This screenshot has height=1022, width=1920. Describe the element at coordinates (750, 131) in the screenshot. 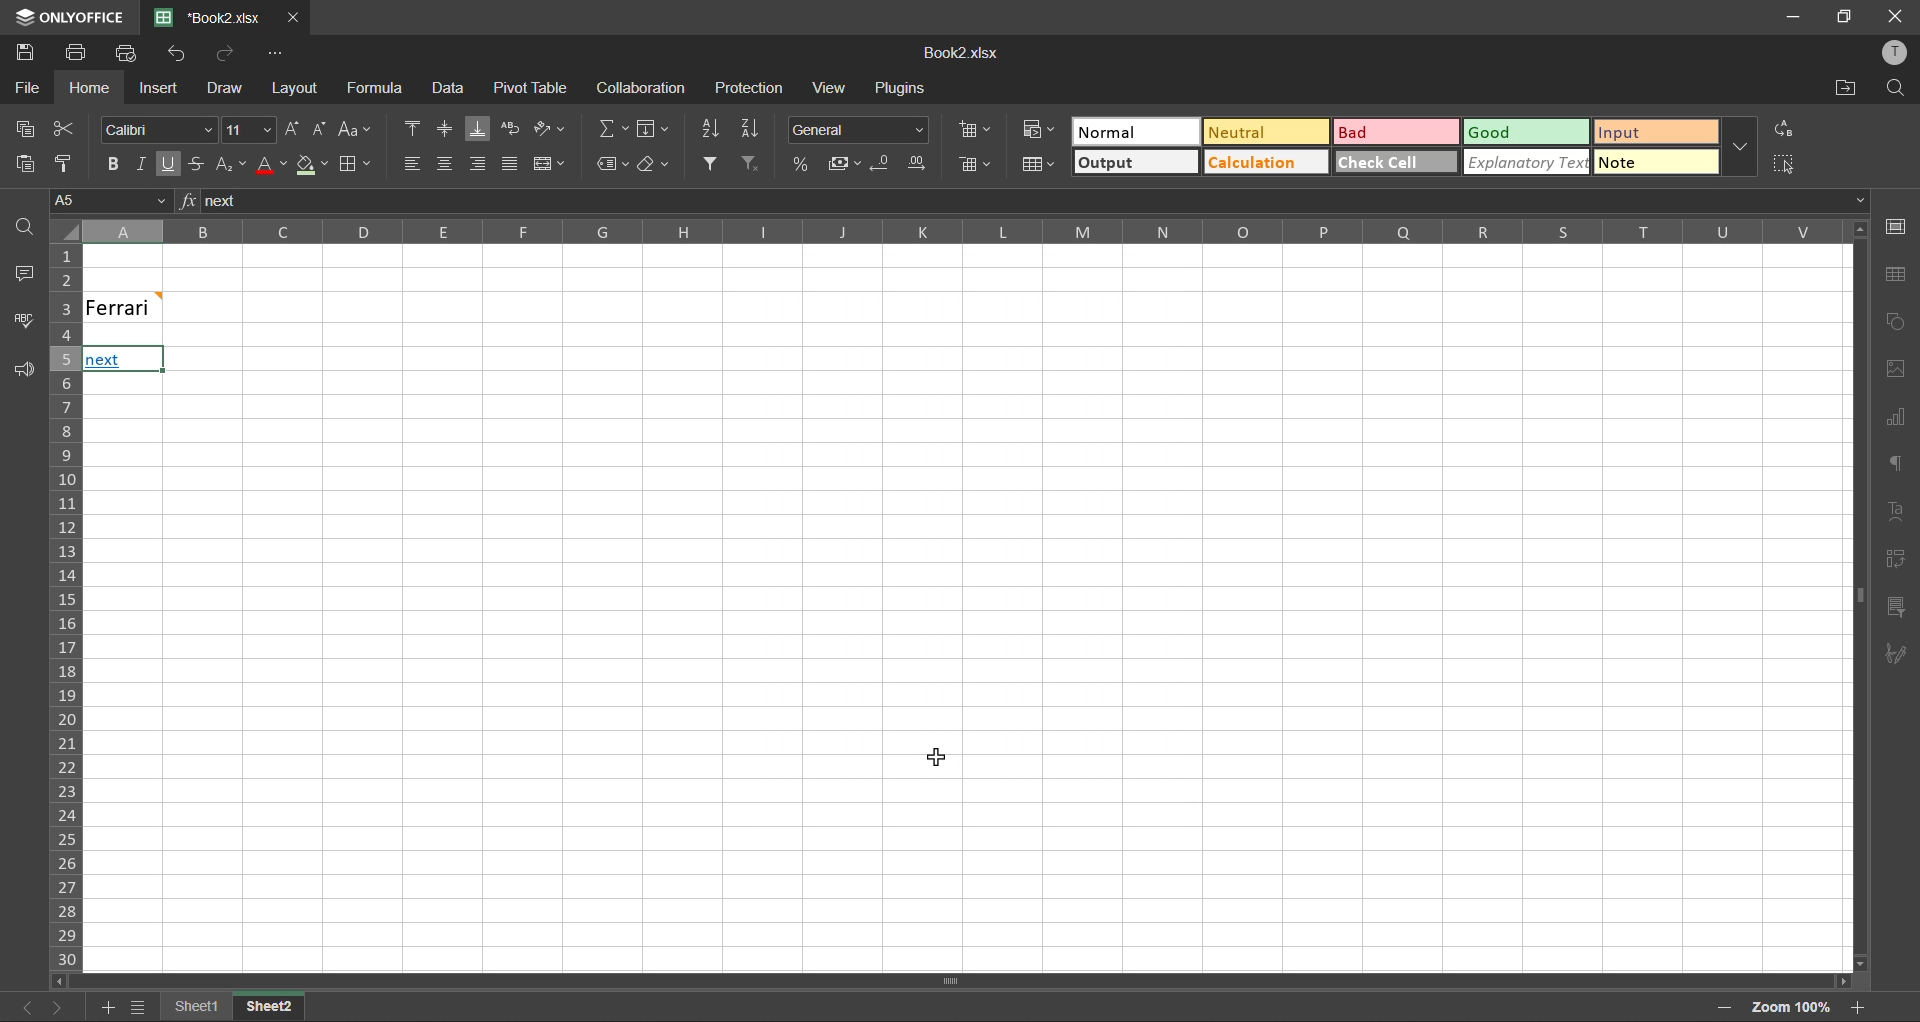

I see `sort descending` at that location.